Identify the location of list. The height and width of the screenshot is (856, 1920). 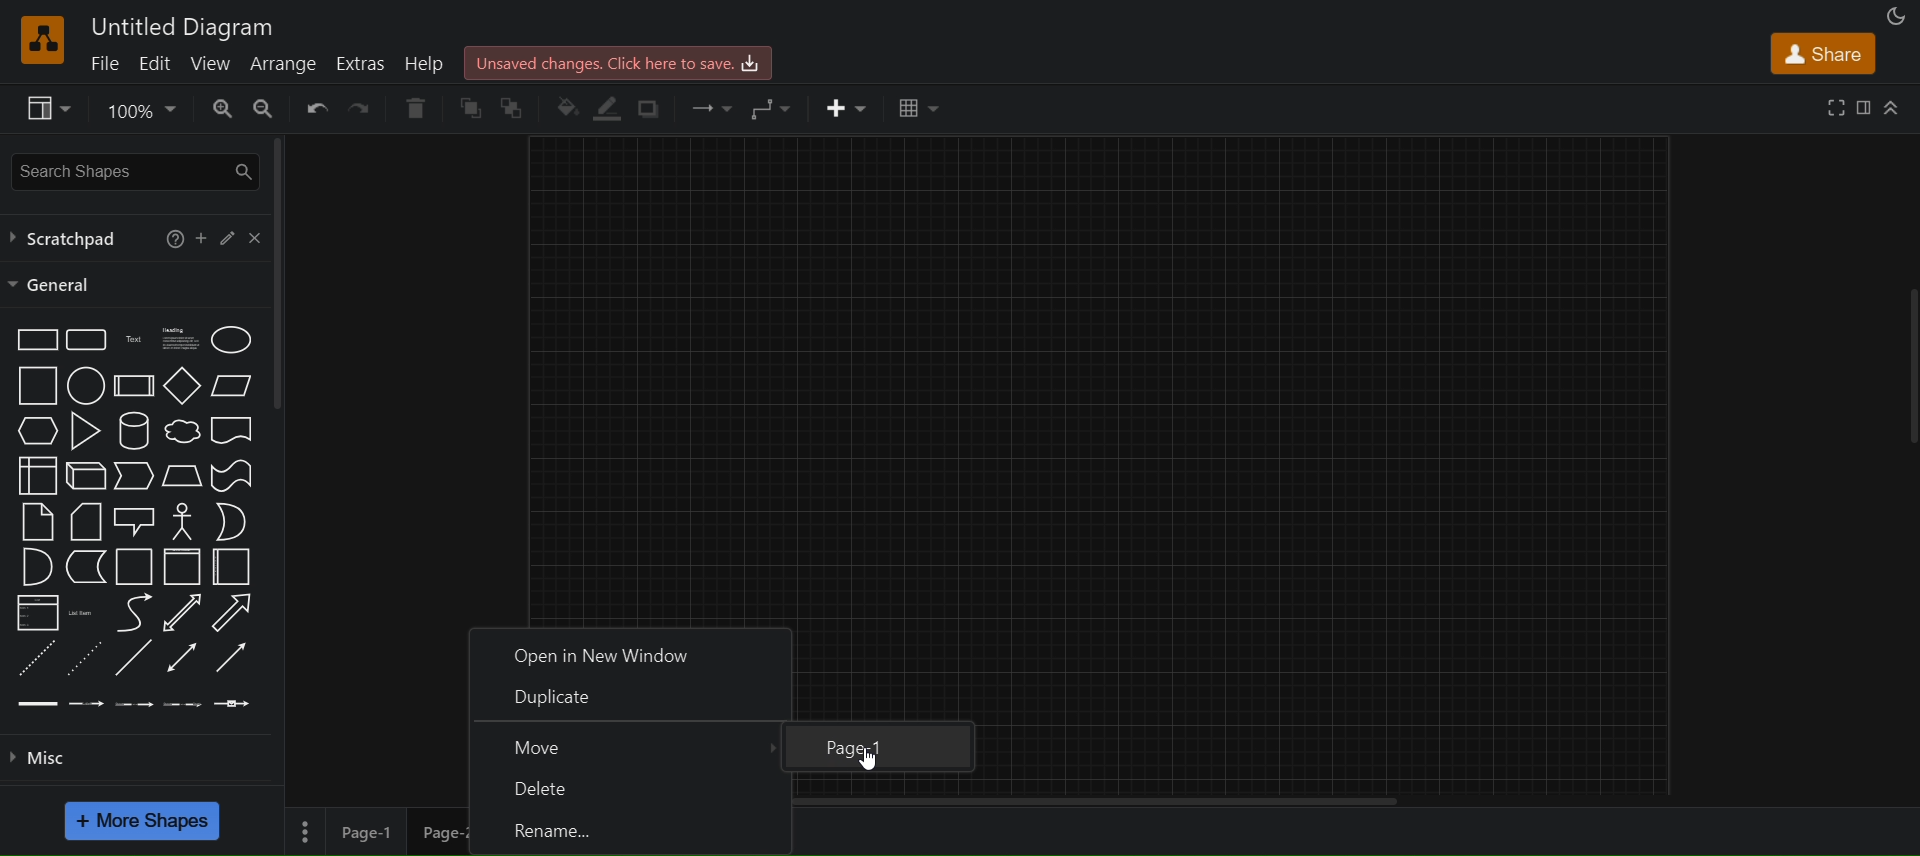
(36, 611).